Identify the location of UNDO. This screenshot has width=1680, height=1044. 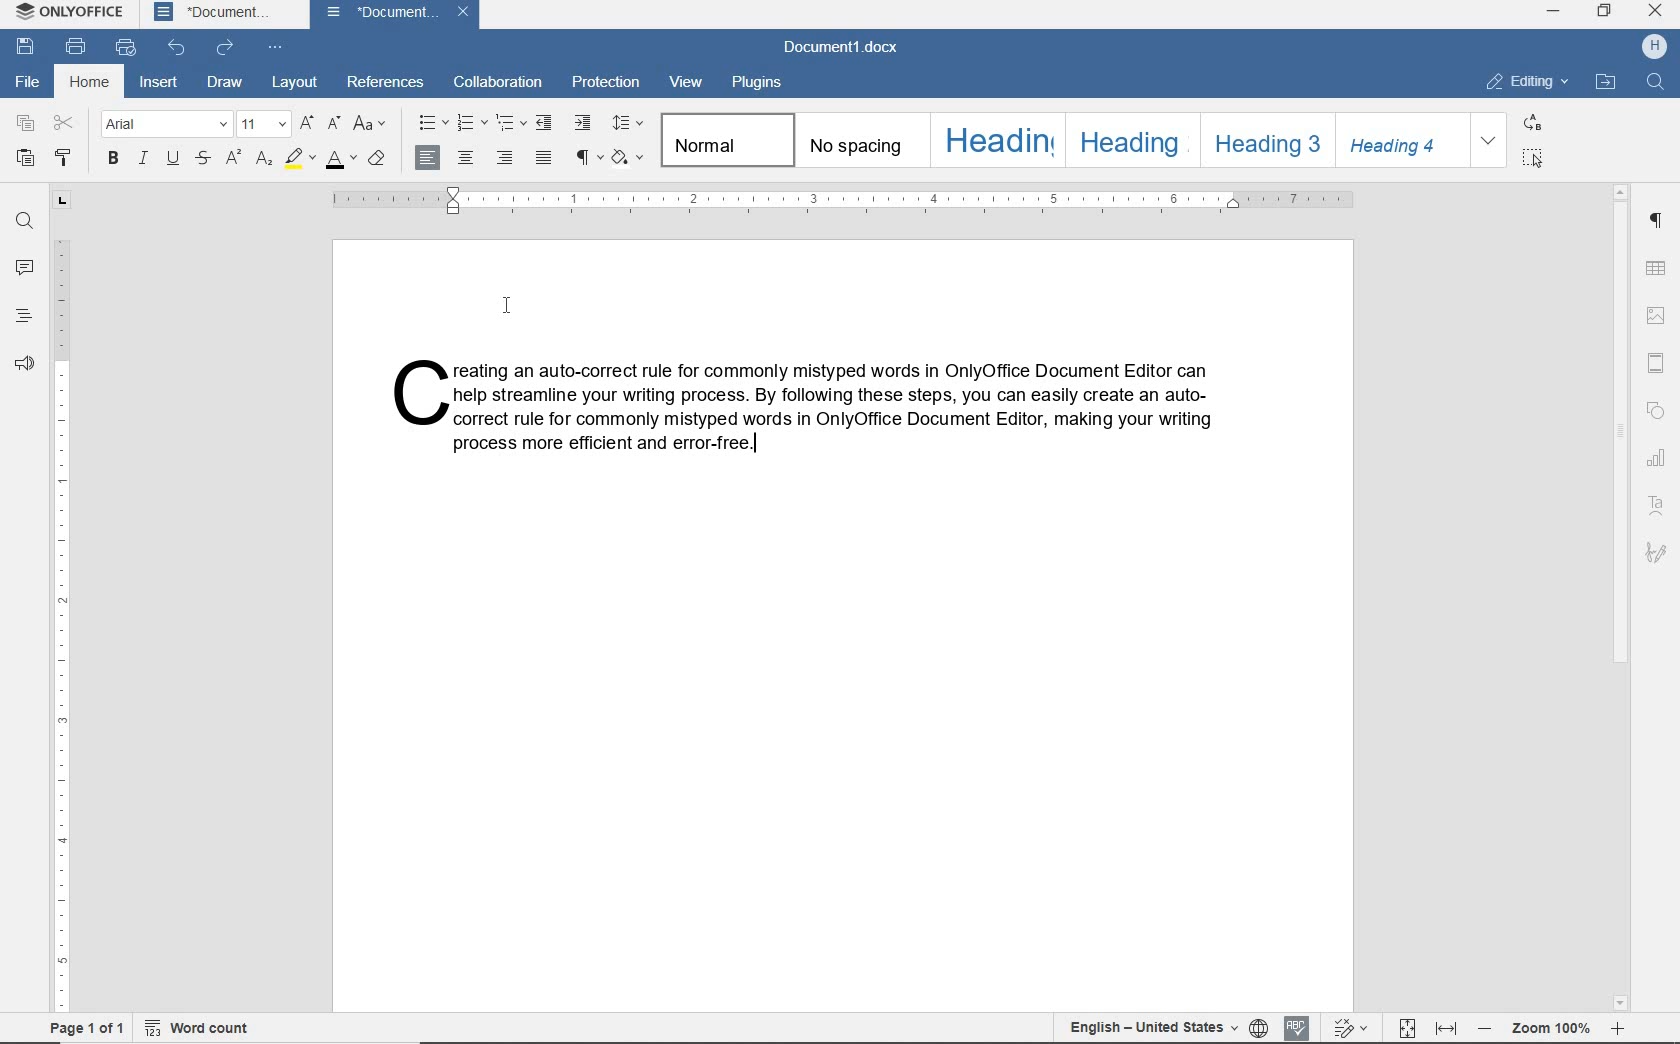
(178, 45).